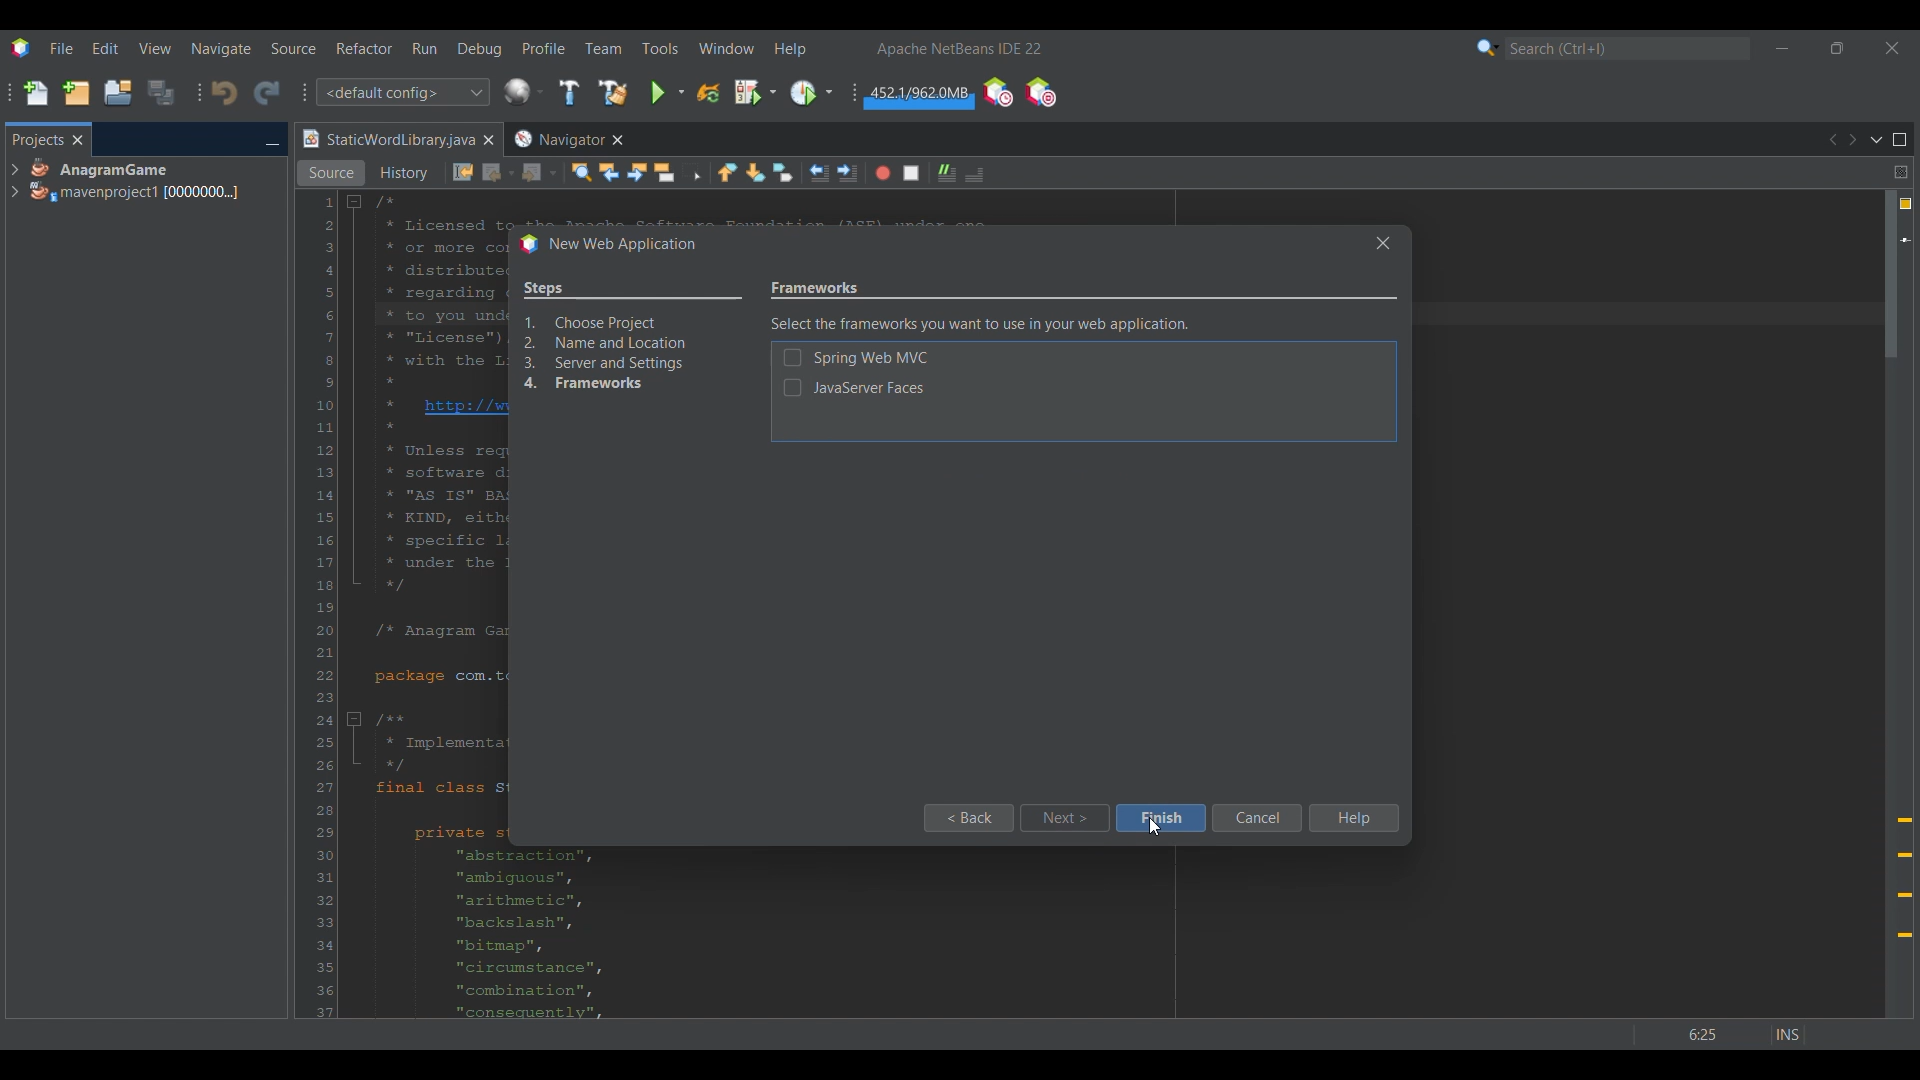  I want to click on Tools menu, so click(659, 48).